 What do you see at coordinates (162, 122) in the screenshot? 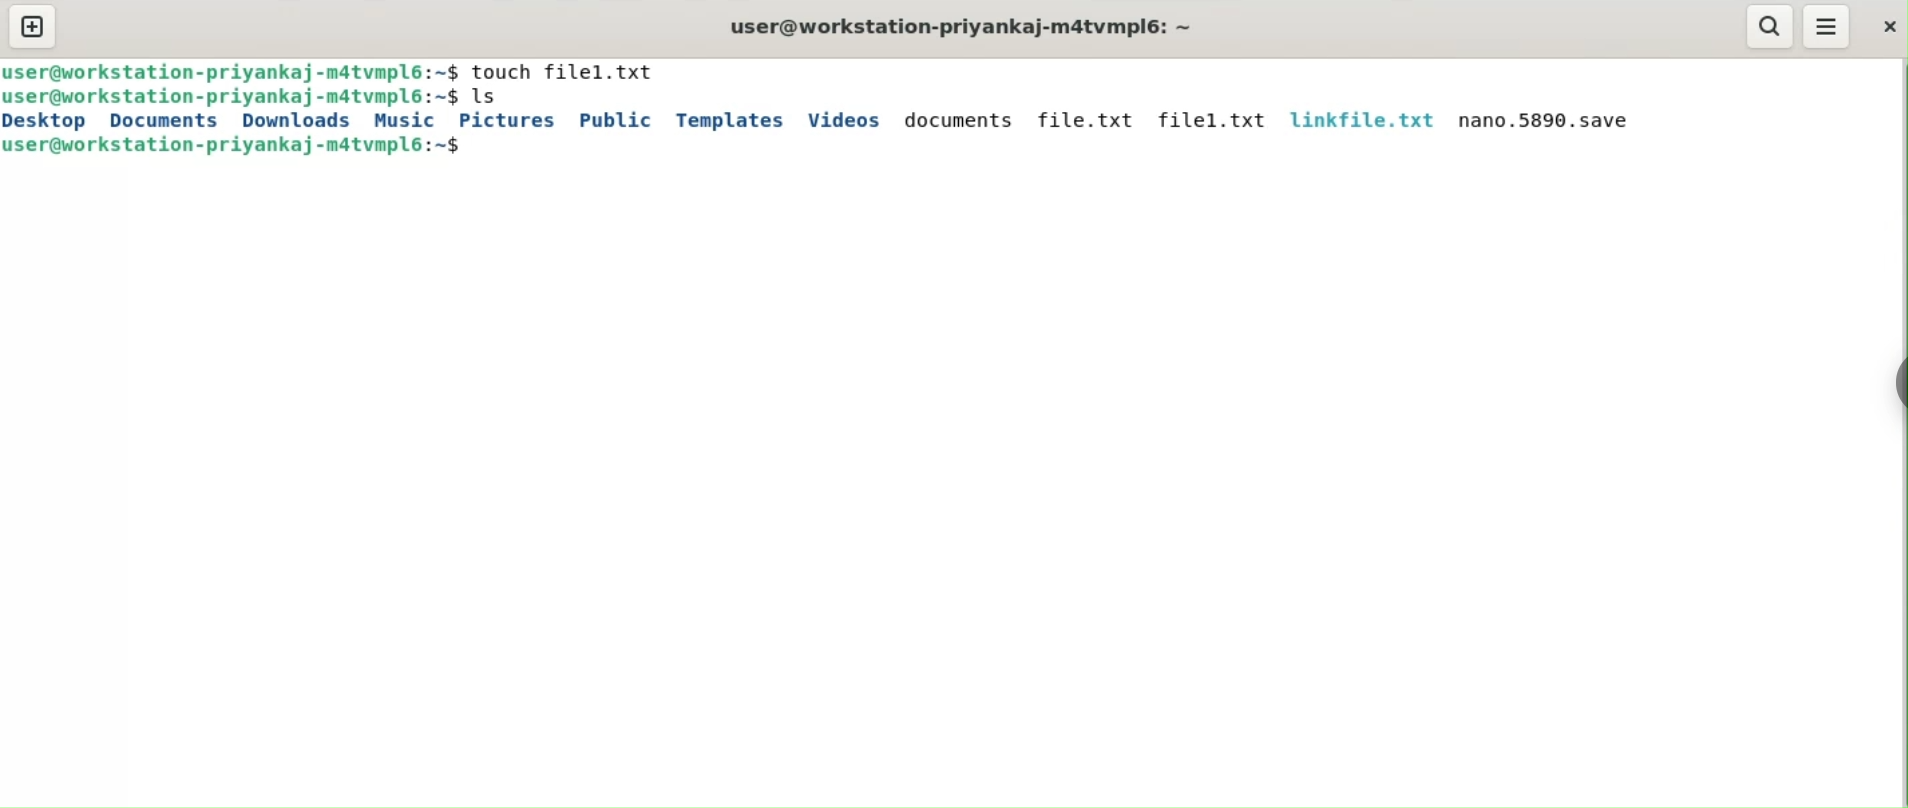
I see `documents` at bounding box center [162, 122].